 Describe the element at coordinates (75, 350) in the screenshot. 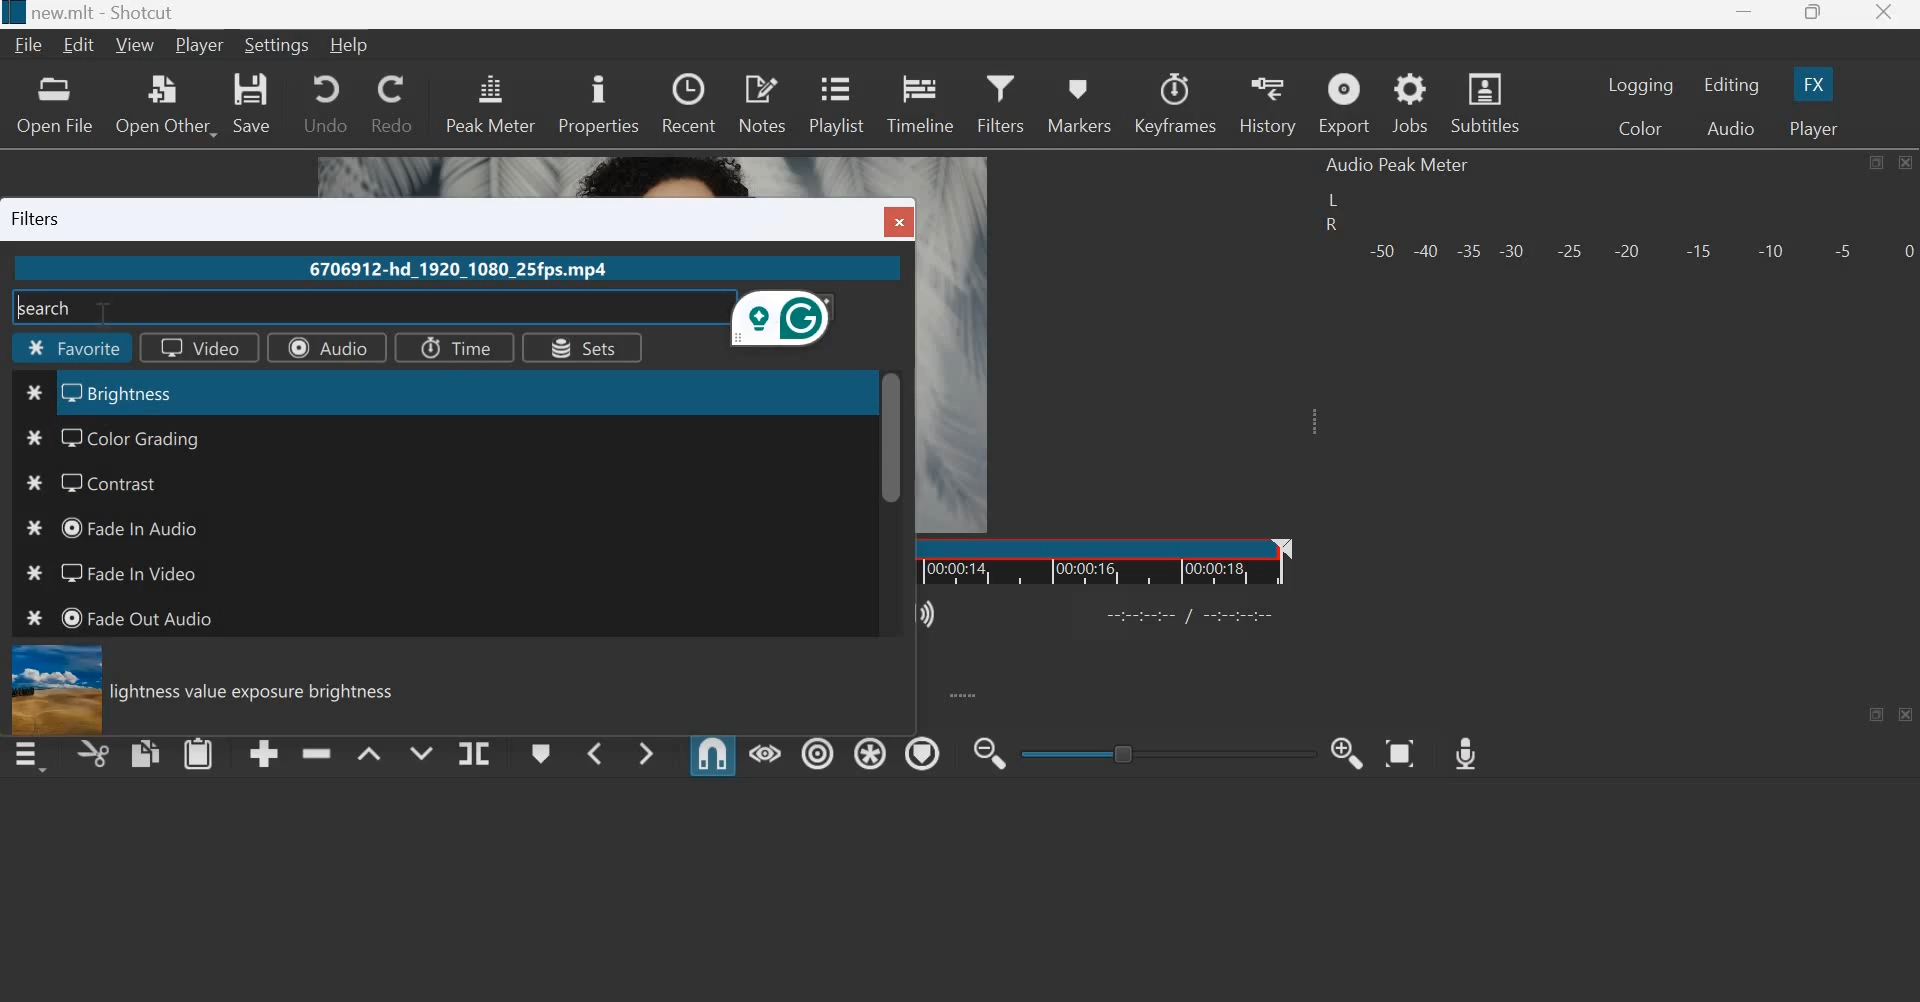

I see `Favorite` at that location.